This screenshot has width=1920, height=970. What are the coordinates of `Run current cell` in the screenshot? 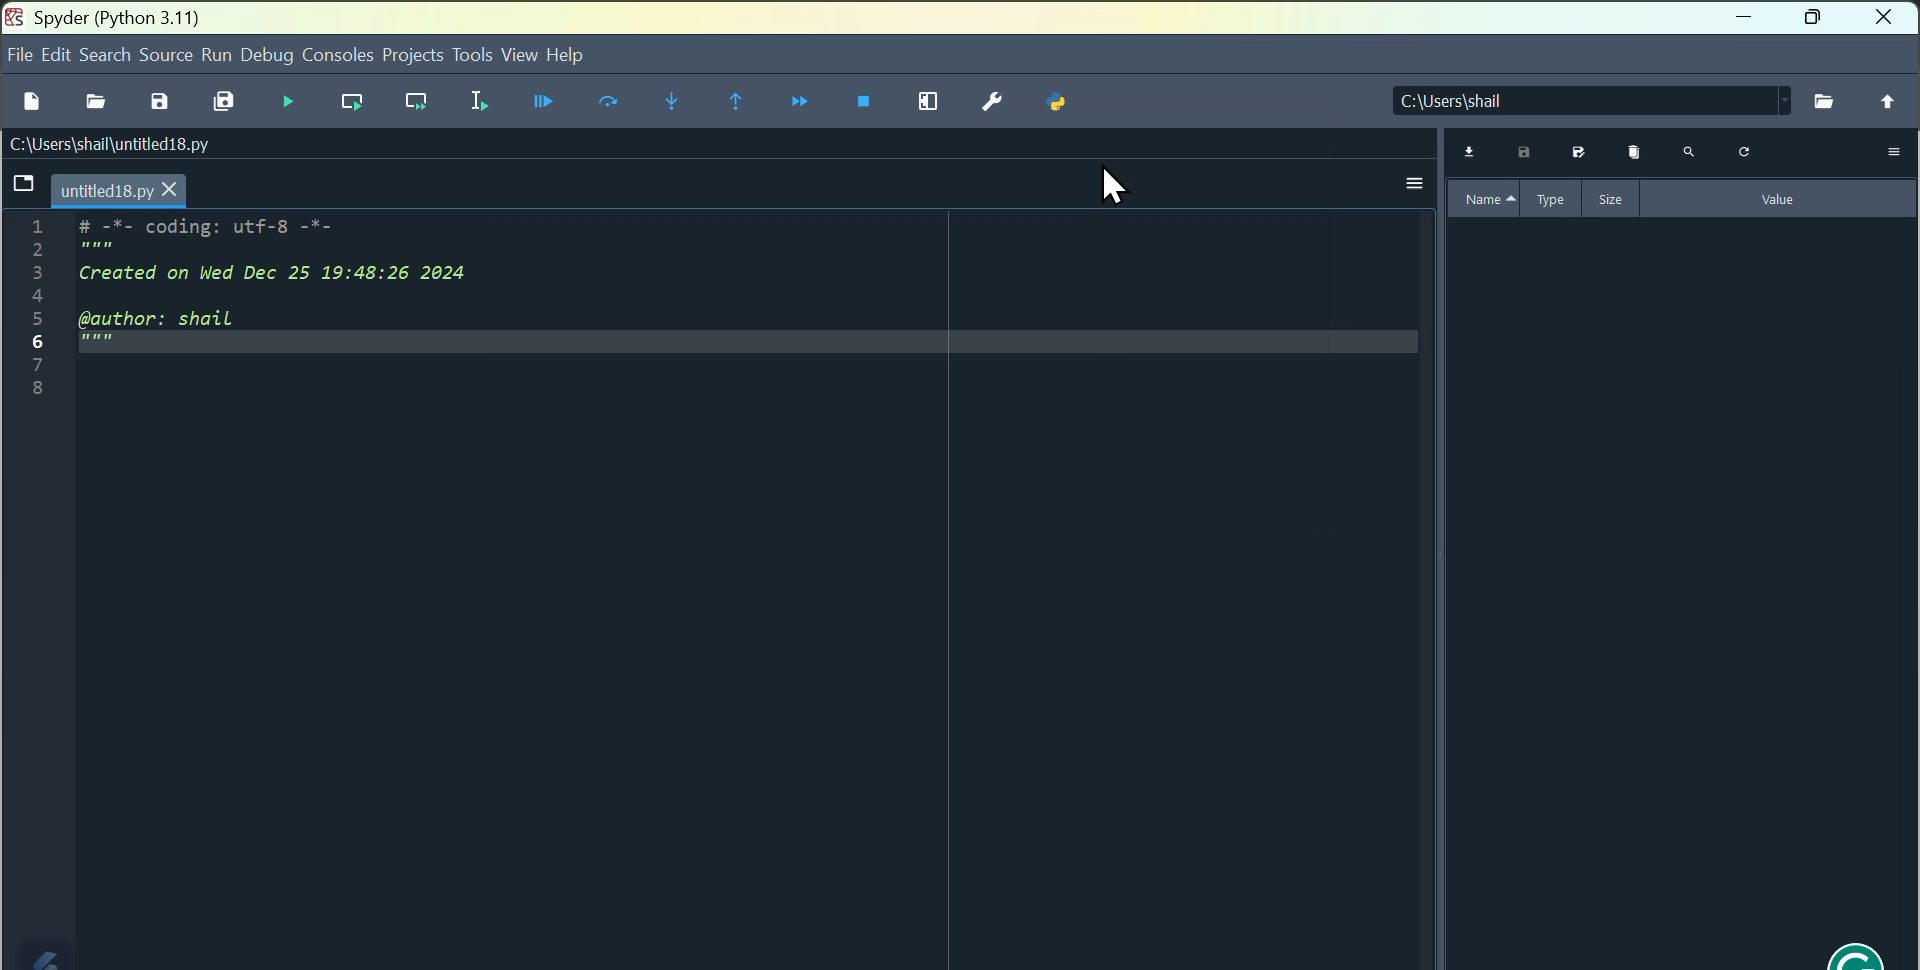 It's located at (351, 102).